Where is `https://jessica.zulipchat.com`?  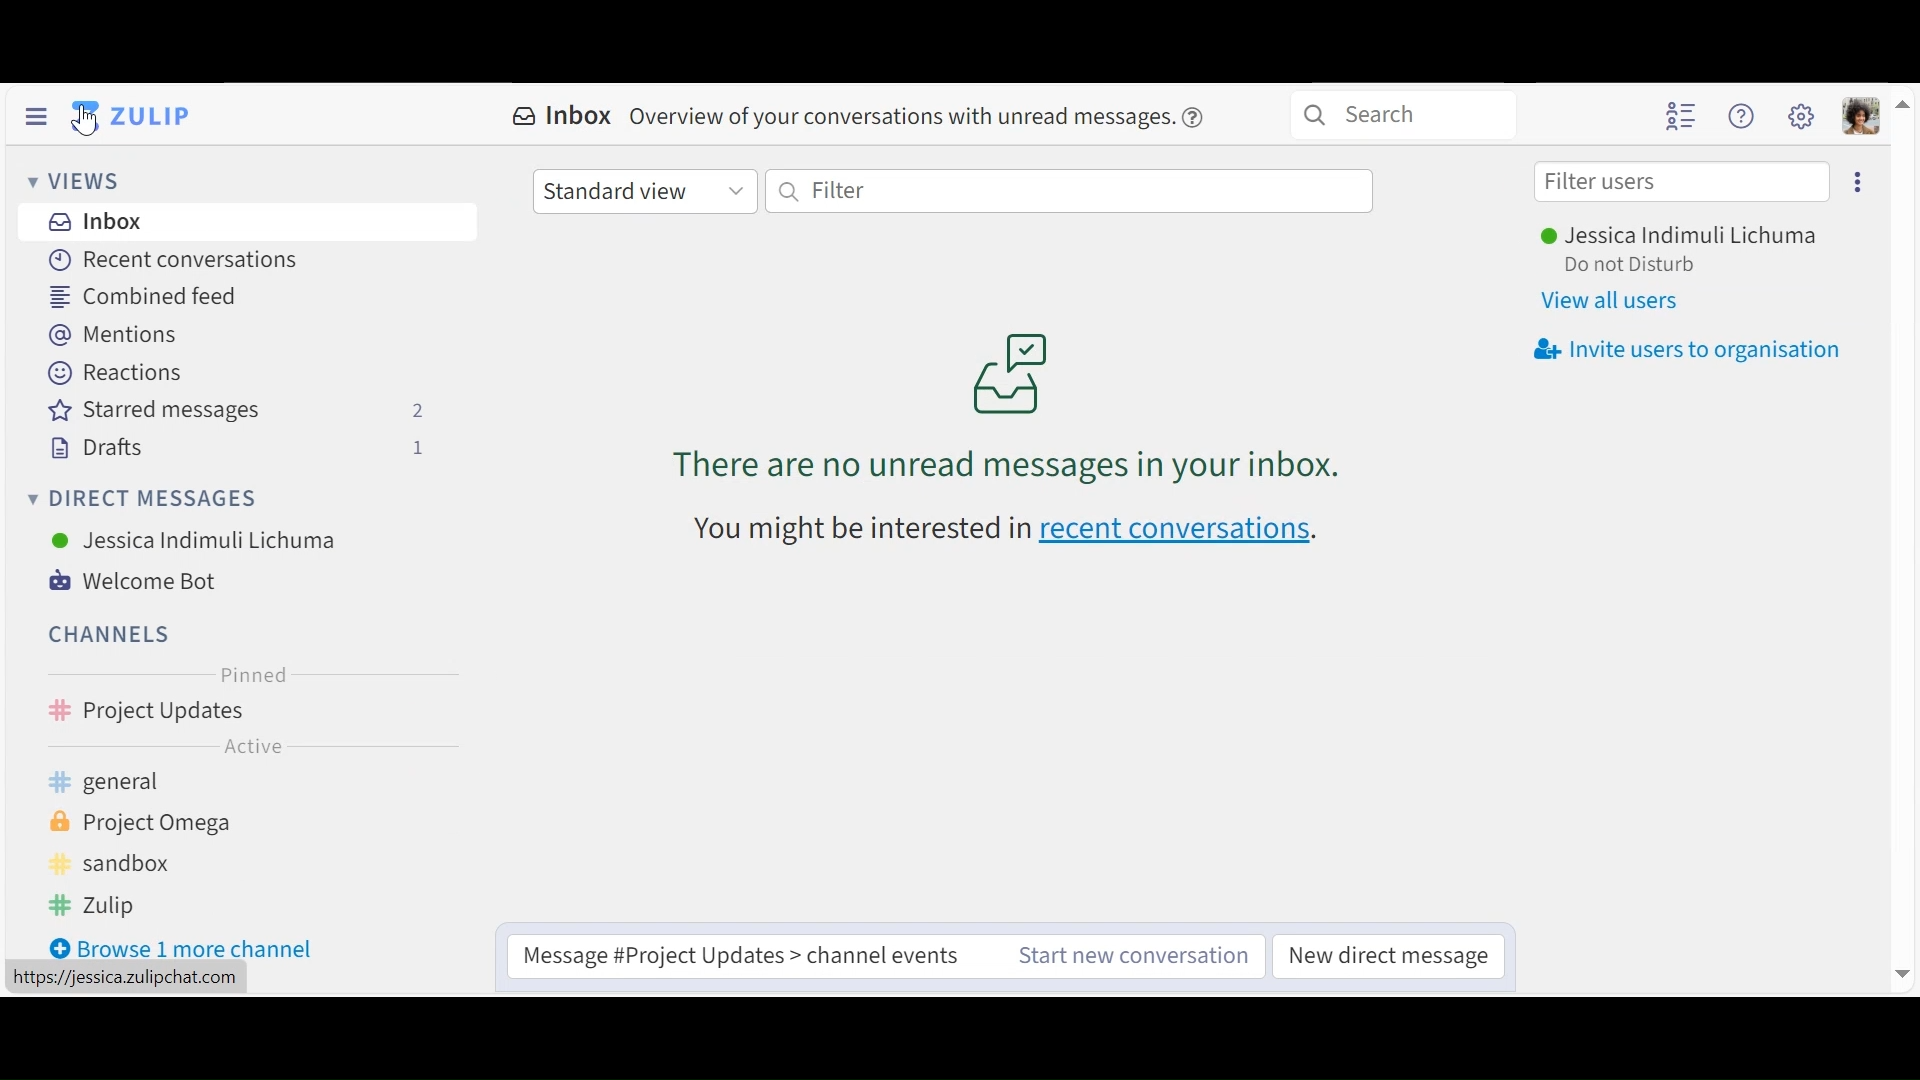
https://jessica.zulipchat.com is located at coordinates (122, 980).